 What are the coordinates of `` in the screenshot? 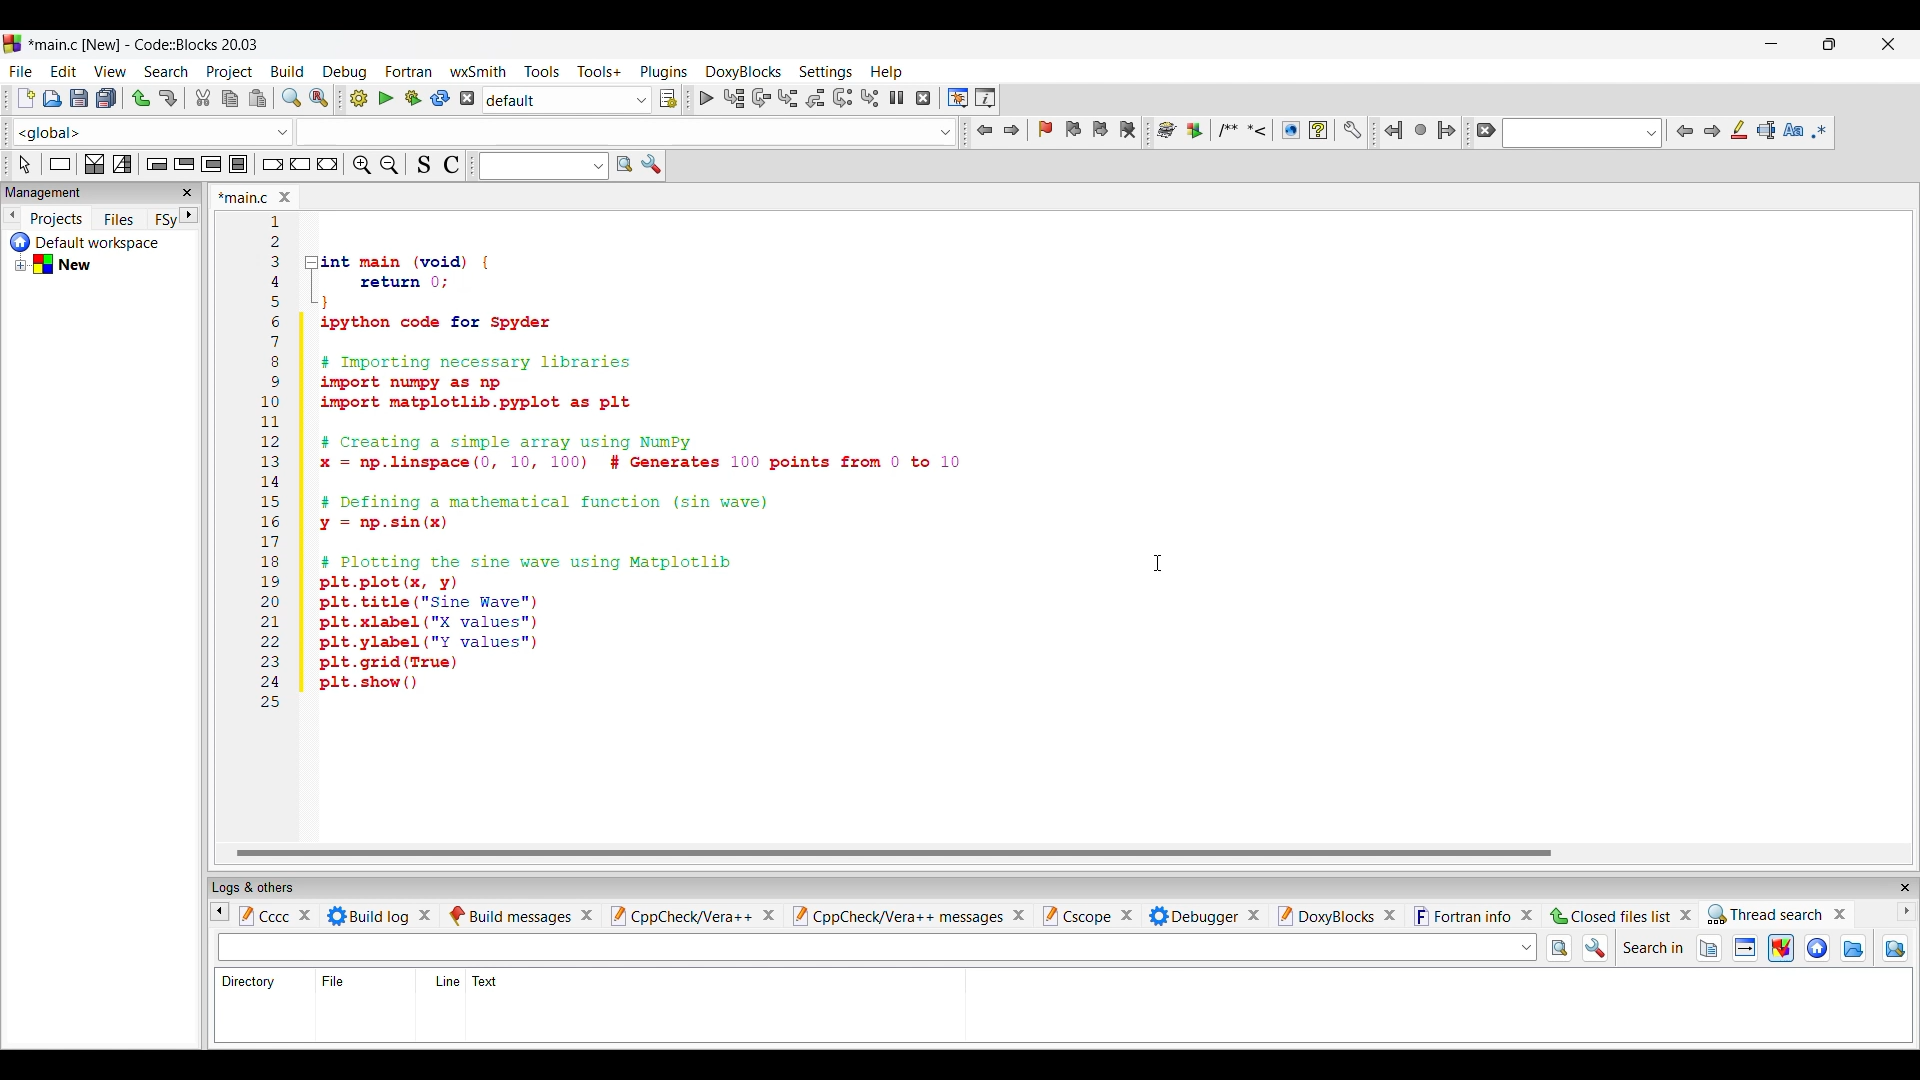 It's located at (908, 912).